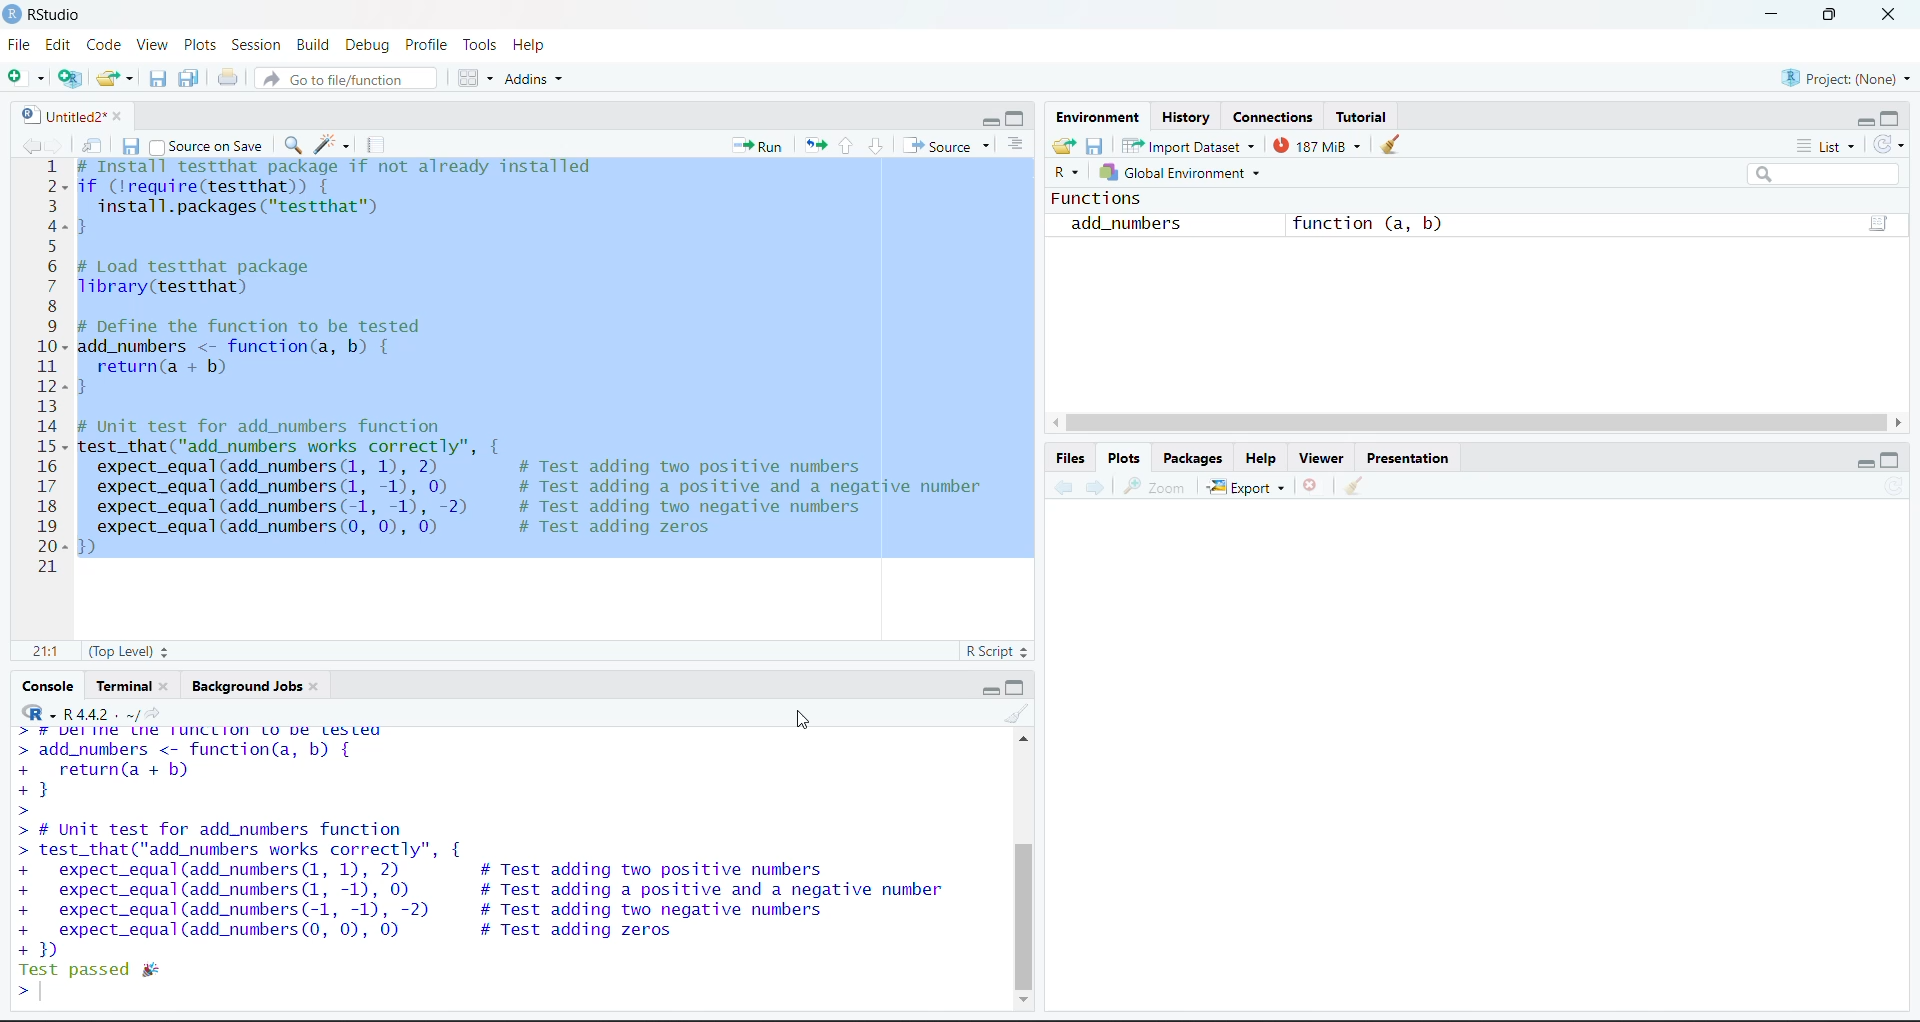 The width and height of the screenshot is (1920, 1022). What do you see at coordinates (1019, 118) in the screenshot?
I see `maximize` at bounding box center [1019, 118].